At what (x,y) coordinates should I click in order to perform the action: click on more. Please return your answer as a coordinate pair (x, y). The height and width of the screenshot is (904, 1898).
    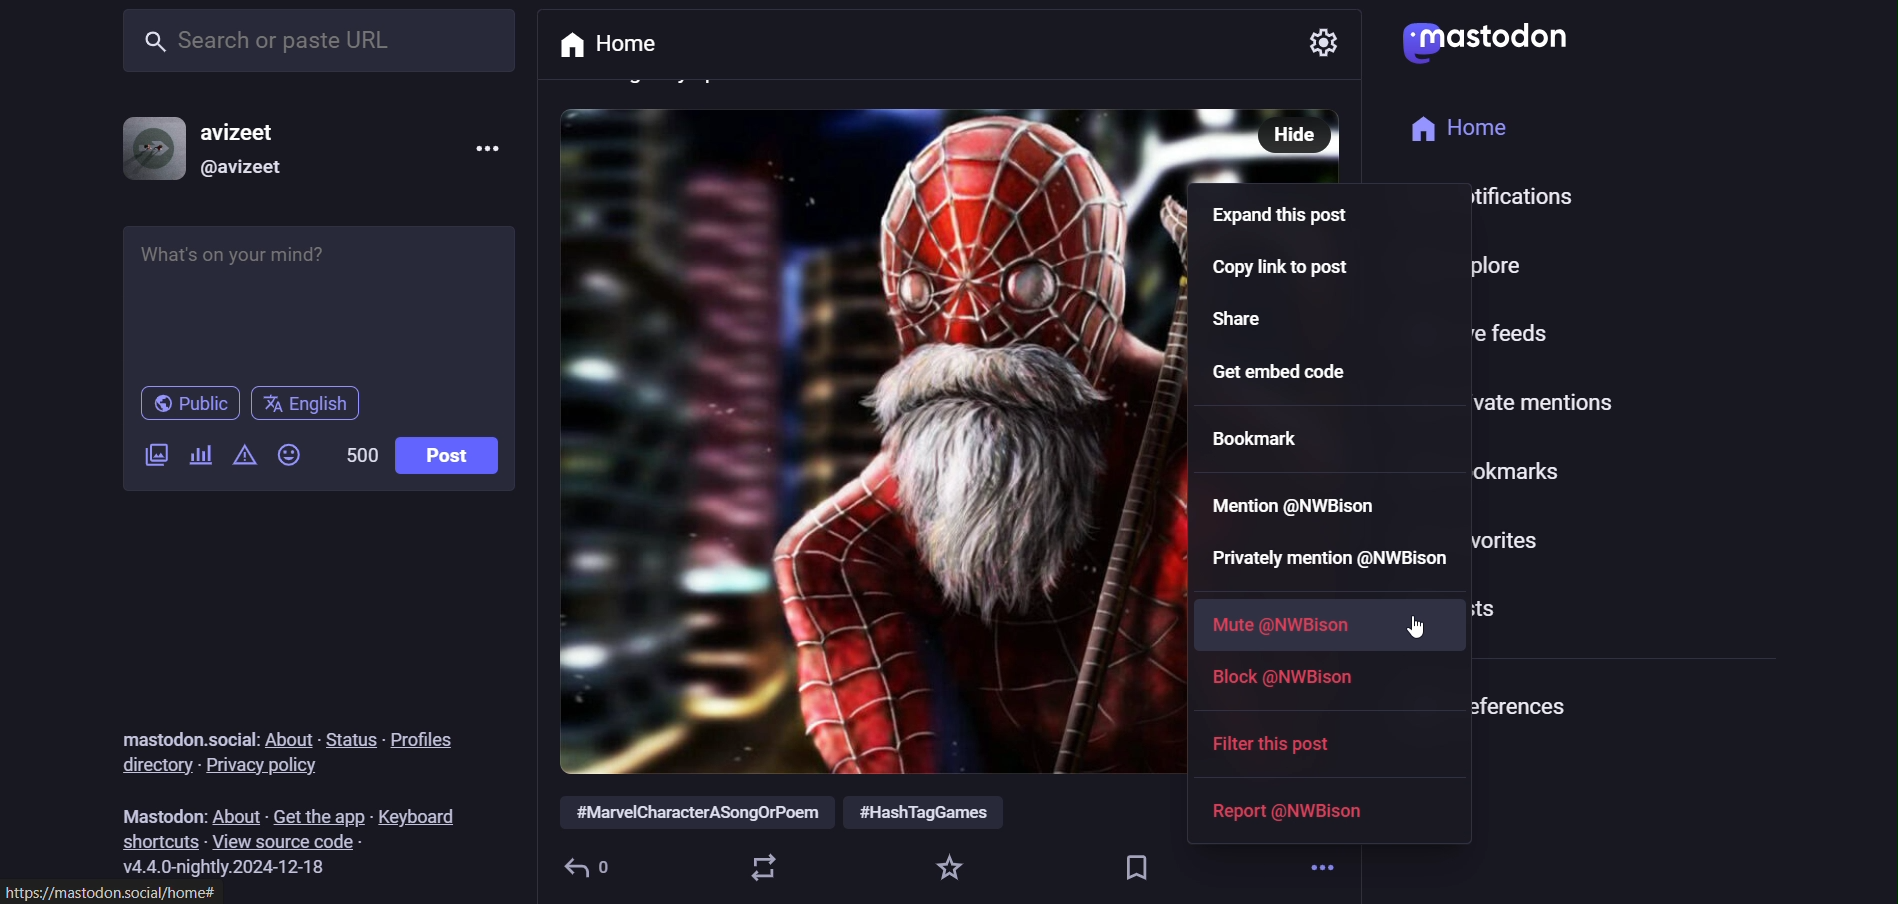
    Looking at the image, I should click on (1327, 873).